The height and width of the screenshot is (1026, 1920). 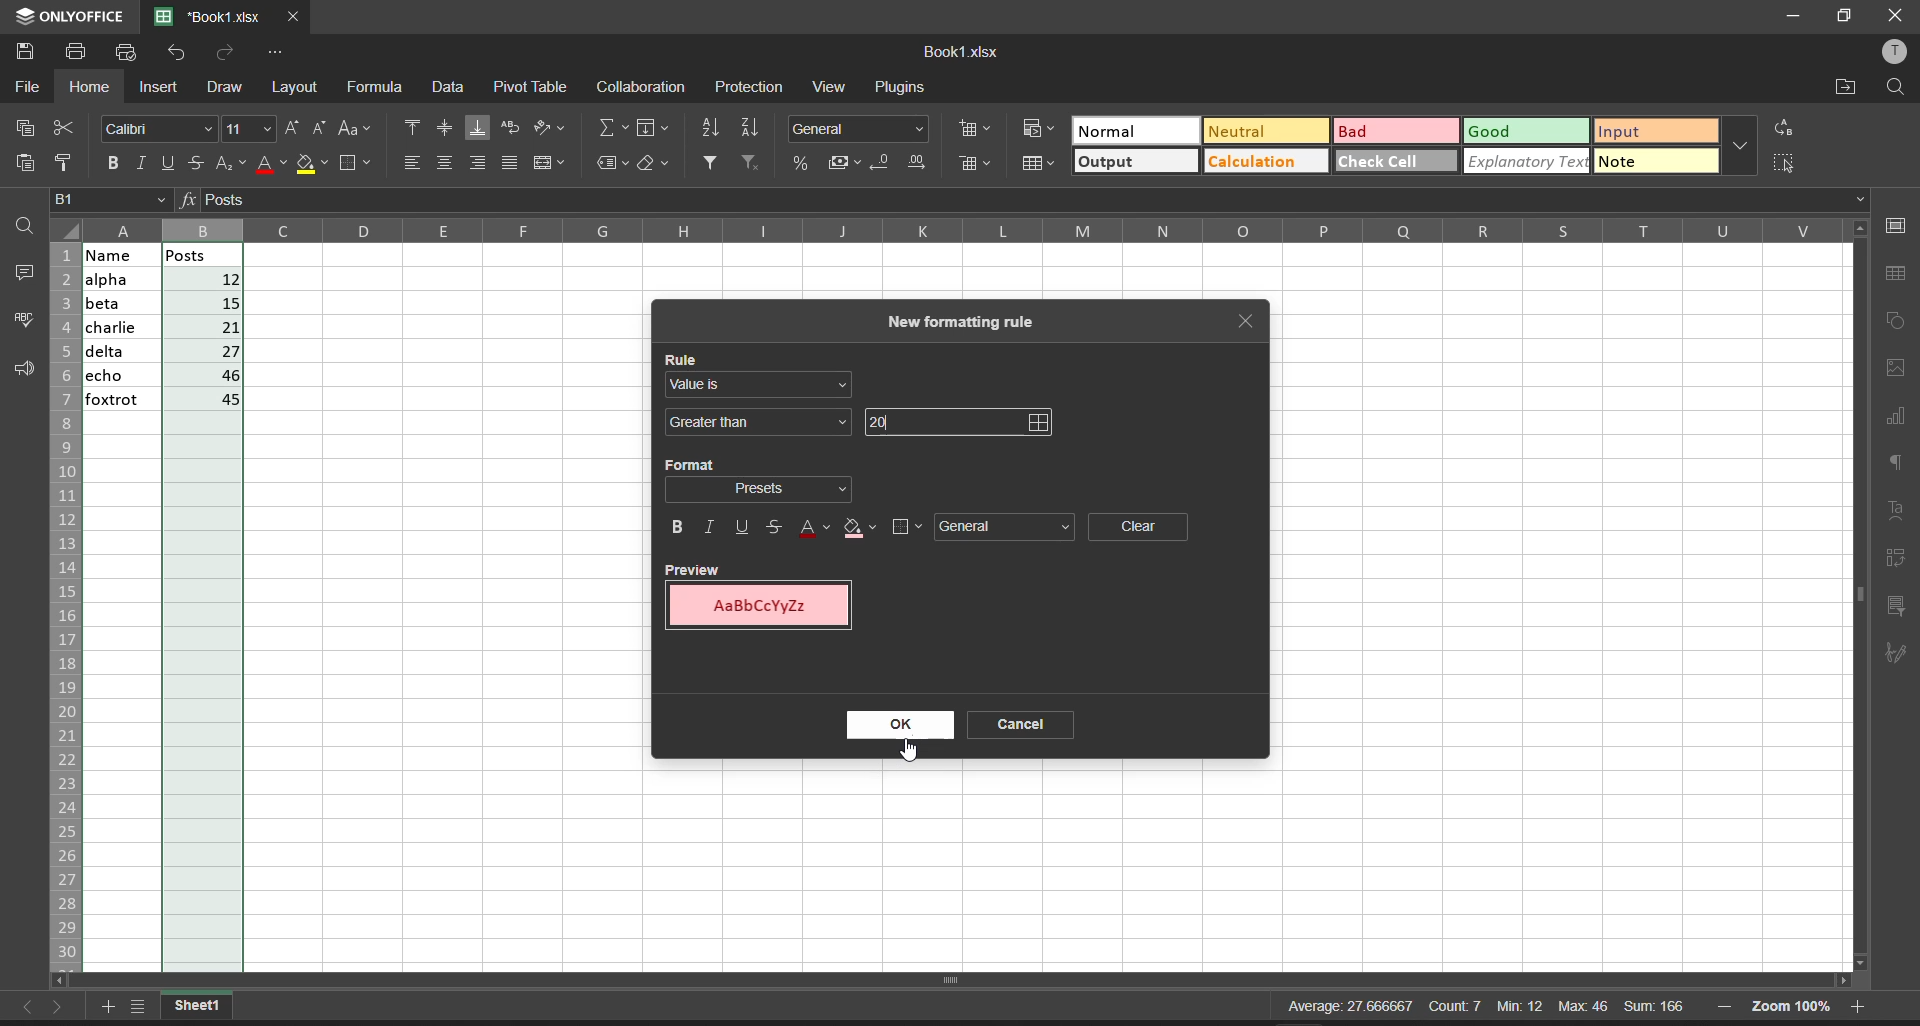 What do you see at coordinates (28, 226) in the screenshot?
I see `find` at bounding box center [28, 226].